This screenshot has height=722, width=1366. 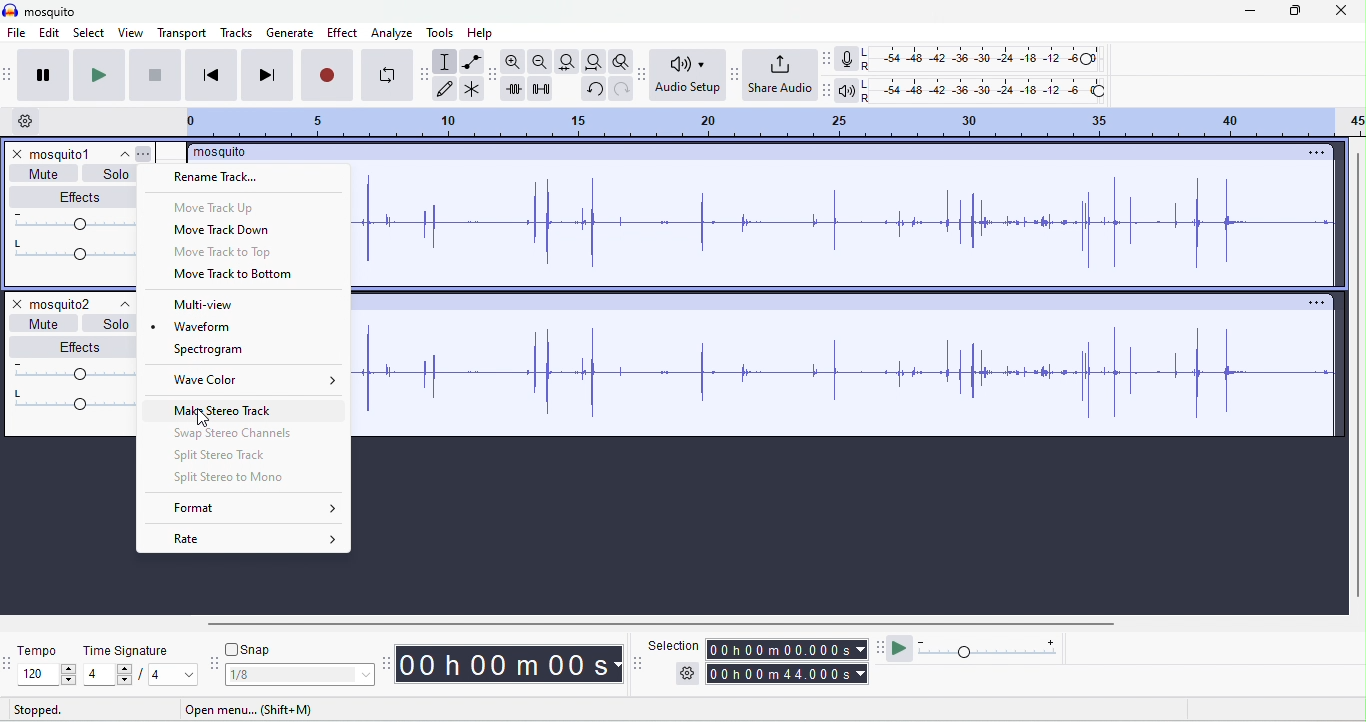 What do you see at coordinates (301, 675) in the screenshot?
I see `select snapping` at bounding box center [301, 675].